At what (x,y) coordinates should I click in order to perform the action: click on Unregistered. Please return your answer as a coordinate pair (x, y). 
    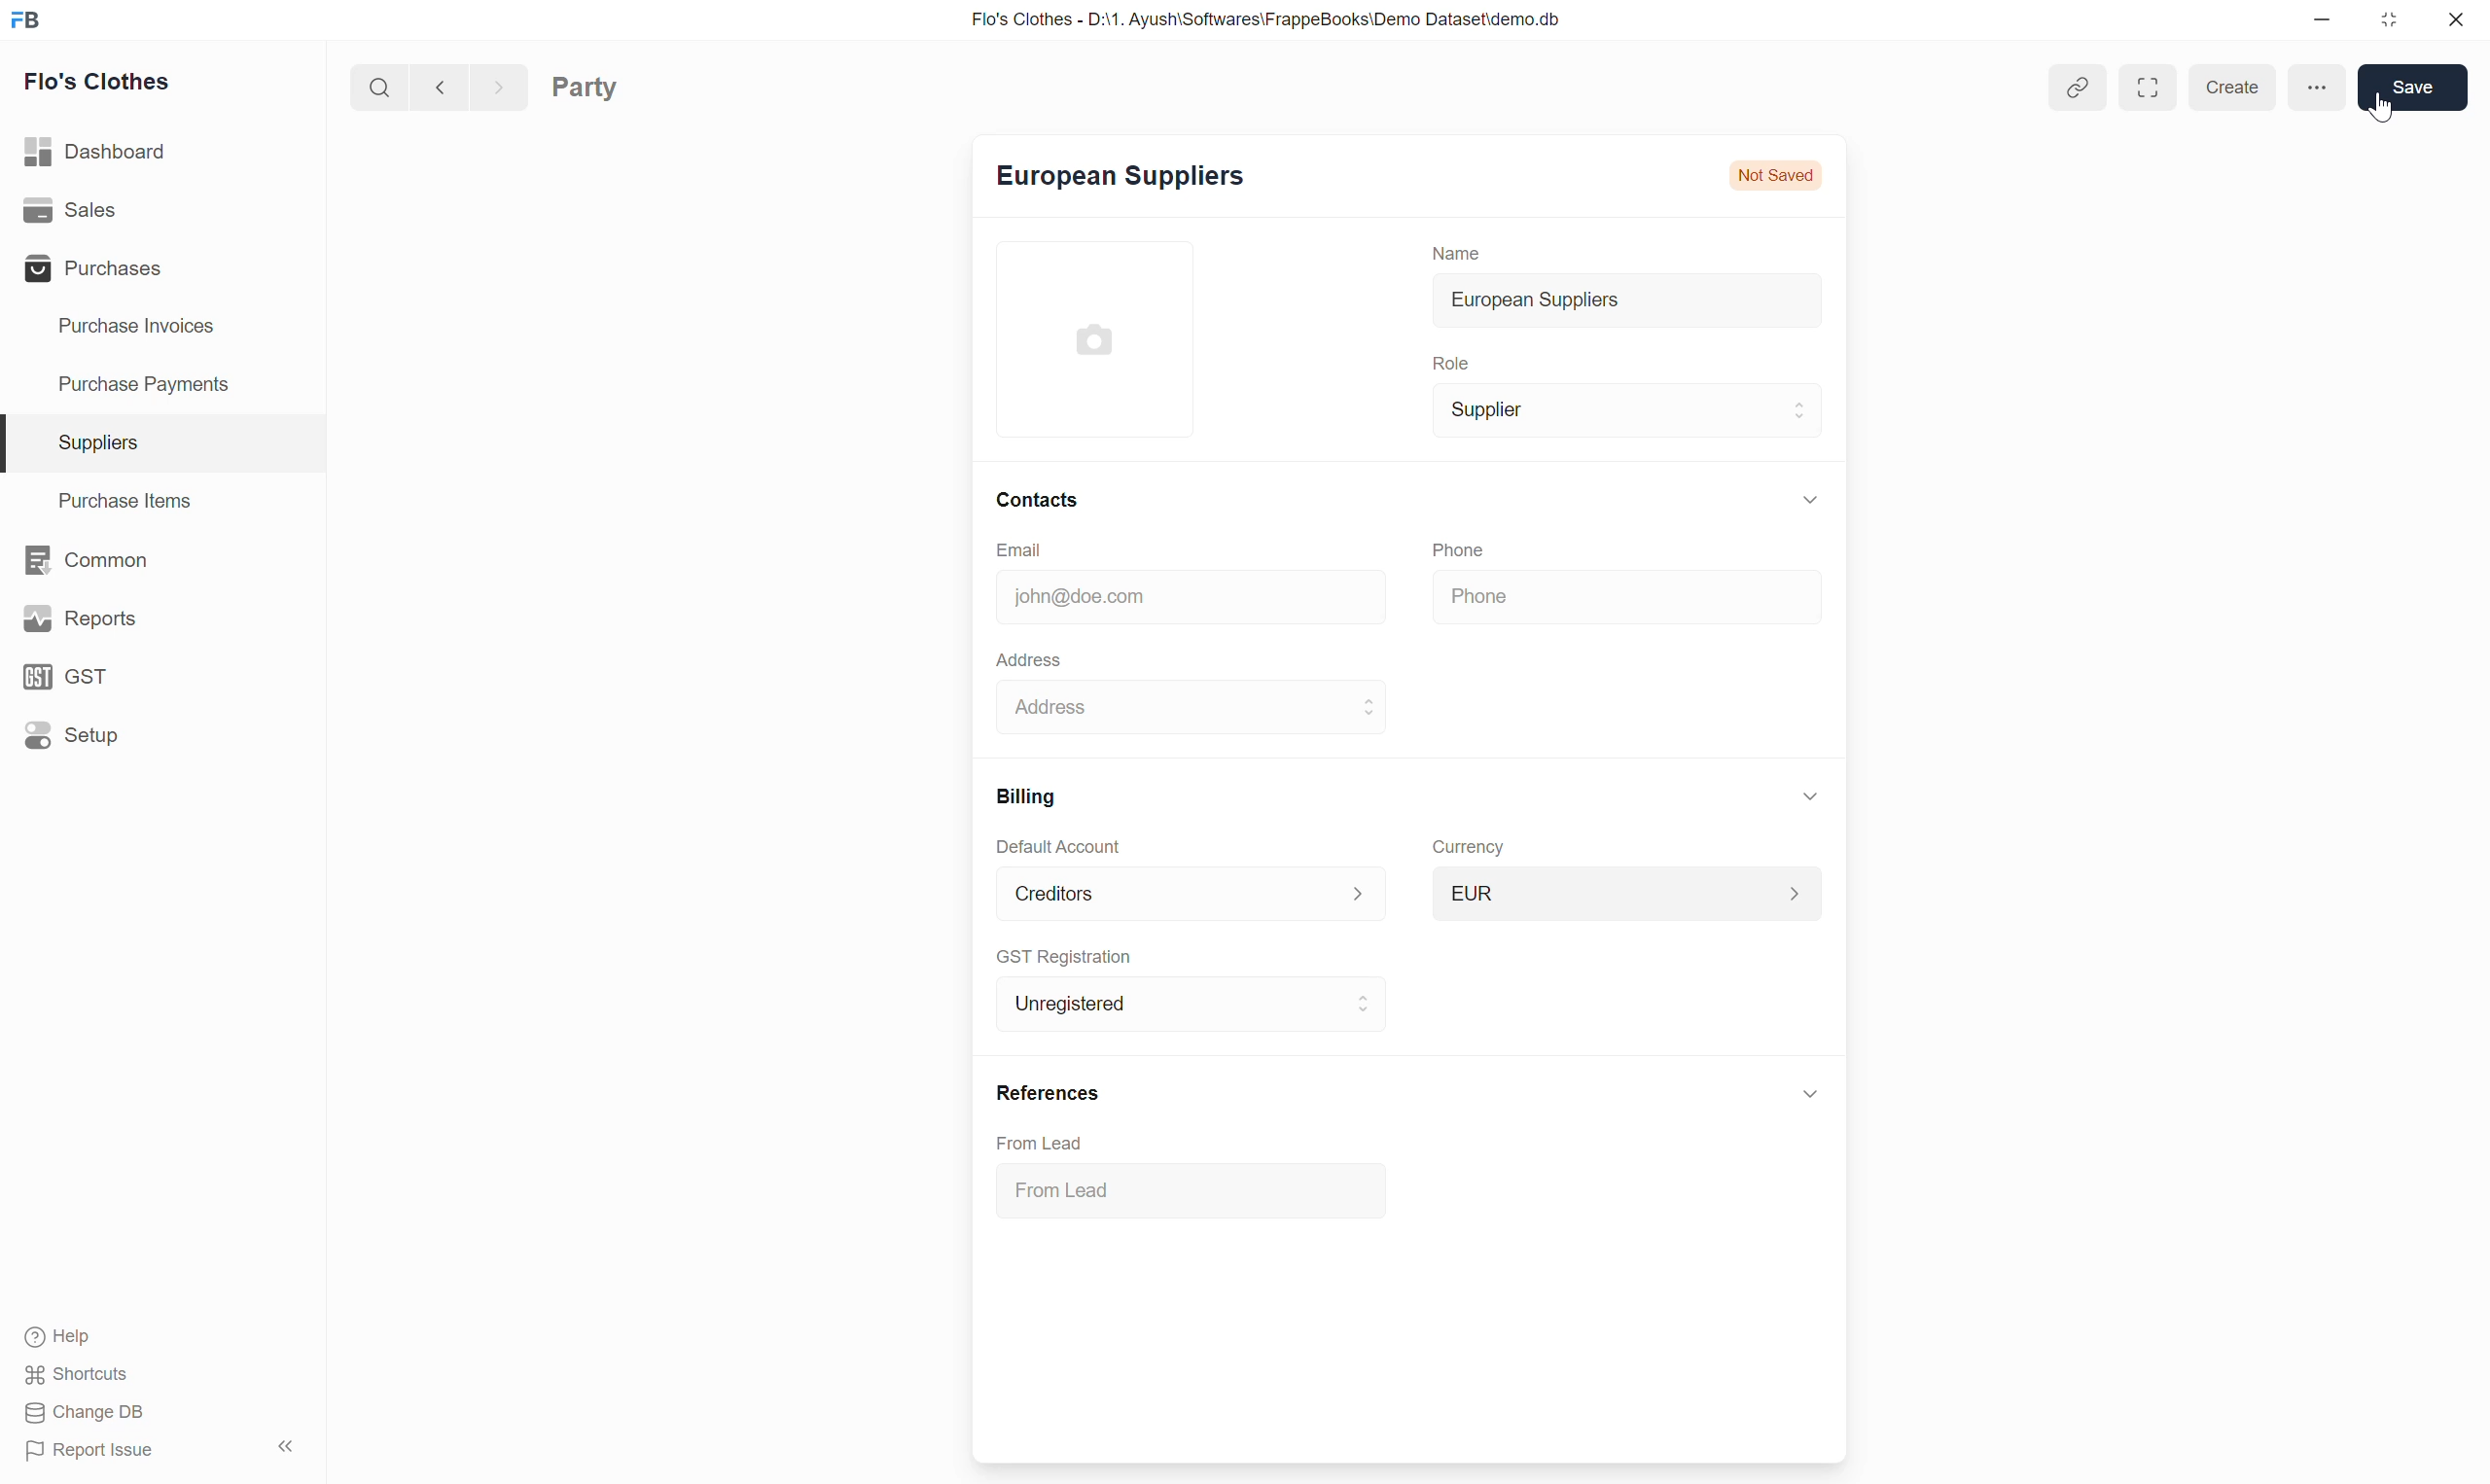
    Looking at the image, I should click on (1066, 1002).